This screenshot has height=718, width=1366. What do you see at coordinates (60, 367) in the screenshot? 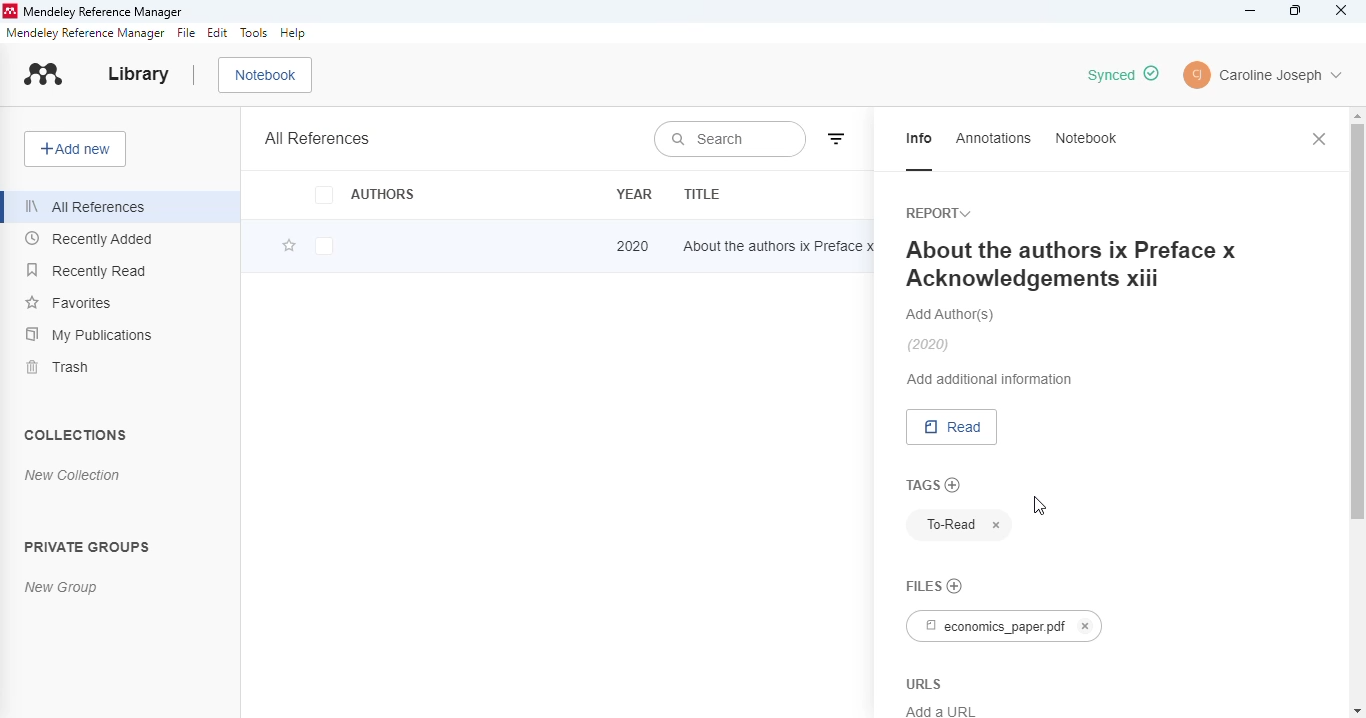
I see `trash` at bounding box center [60, 367].